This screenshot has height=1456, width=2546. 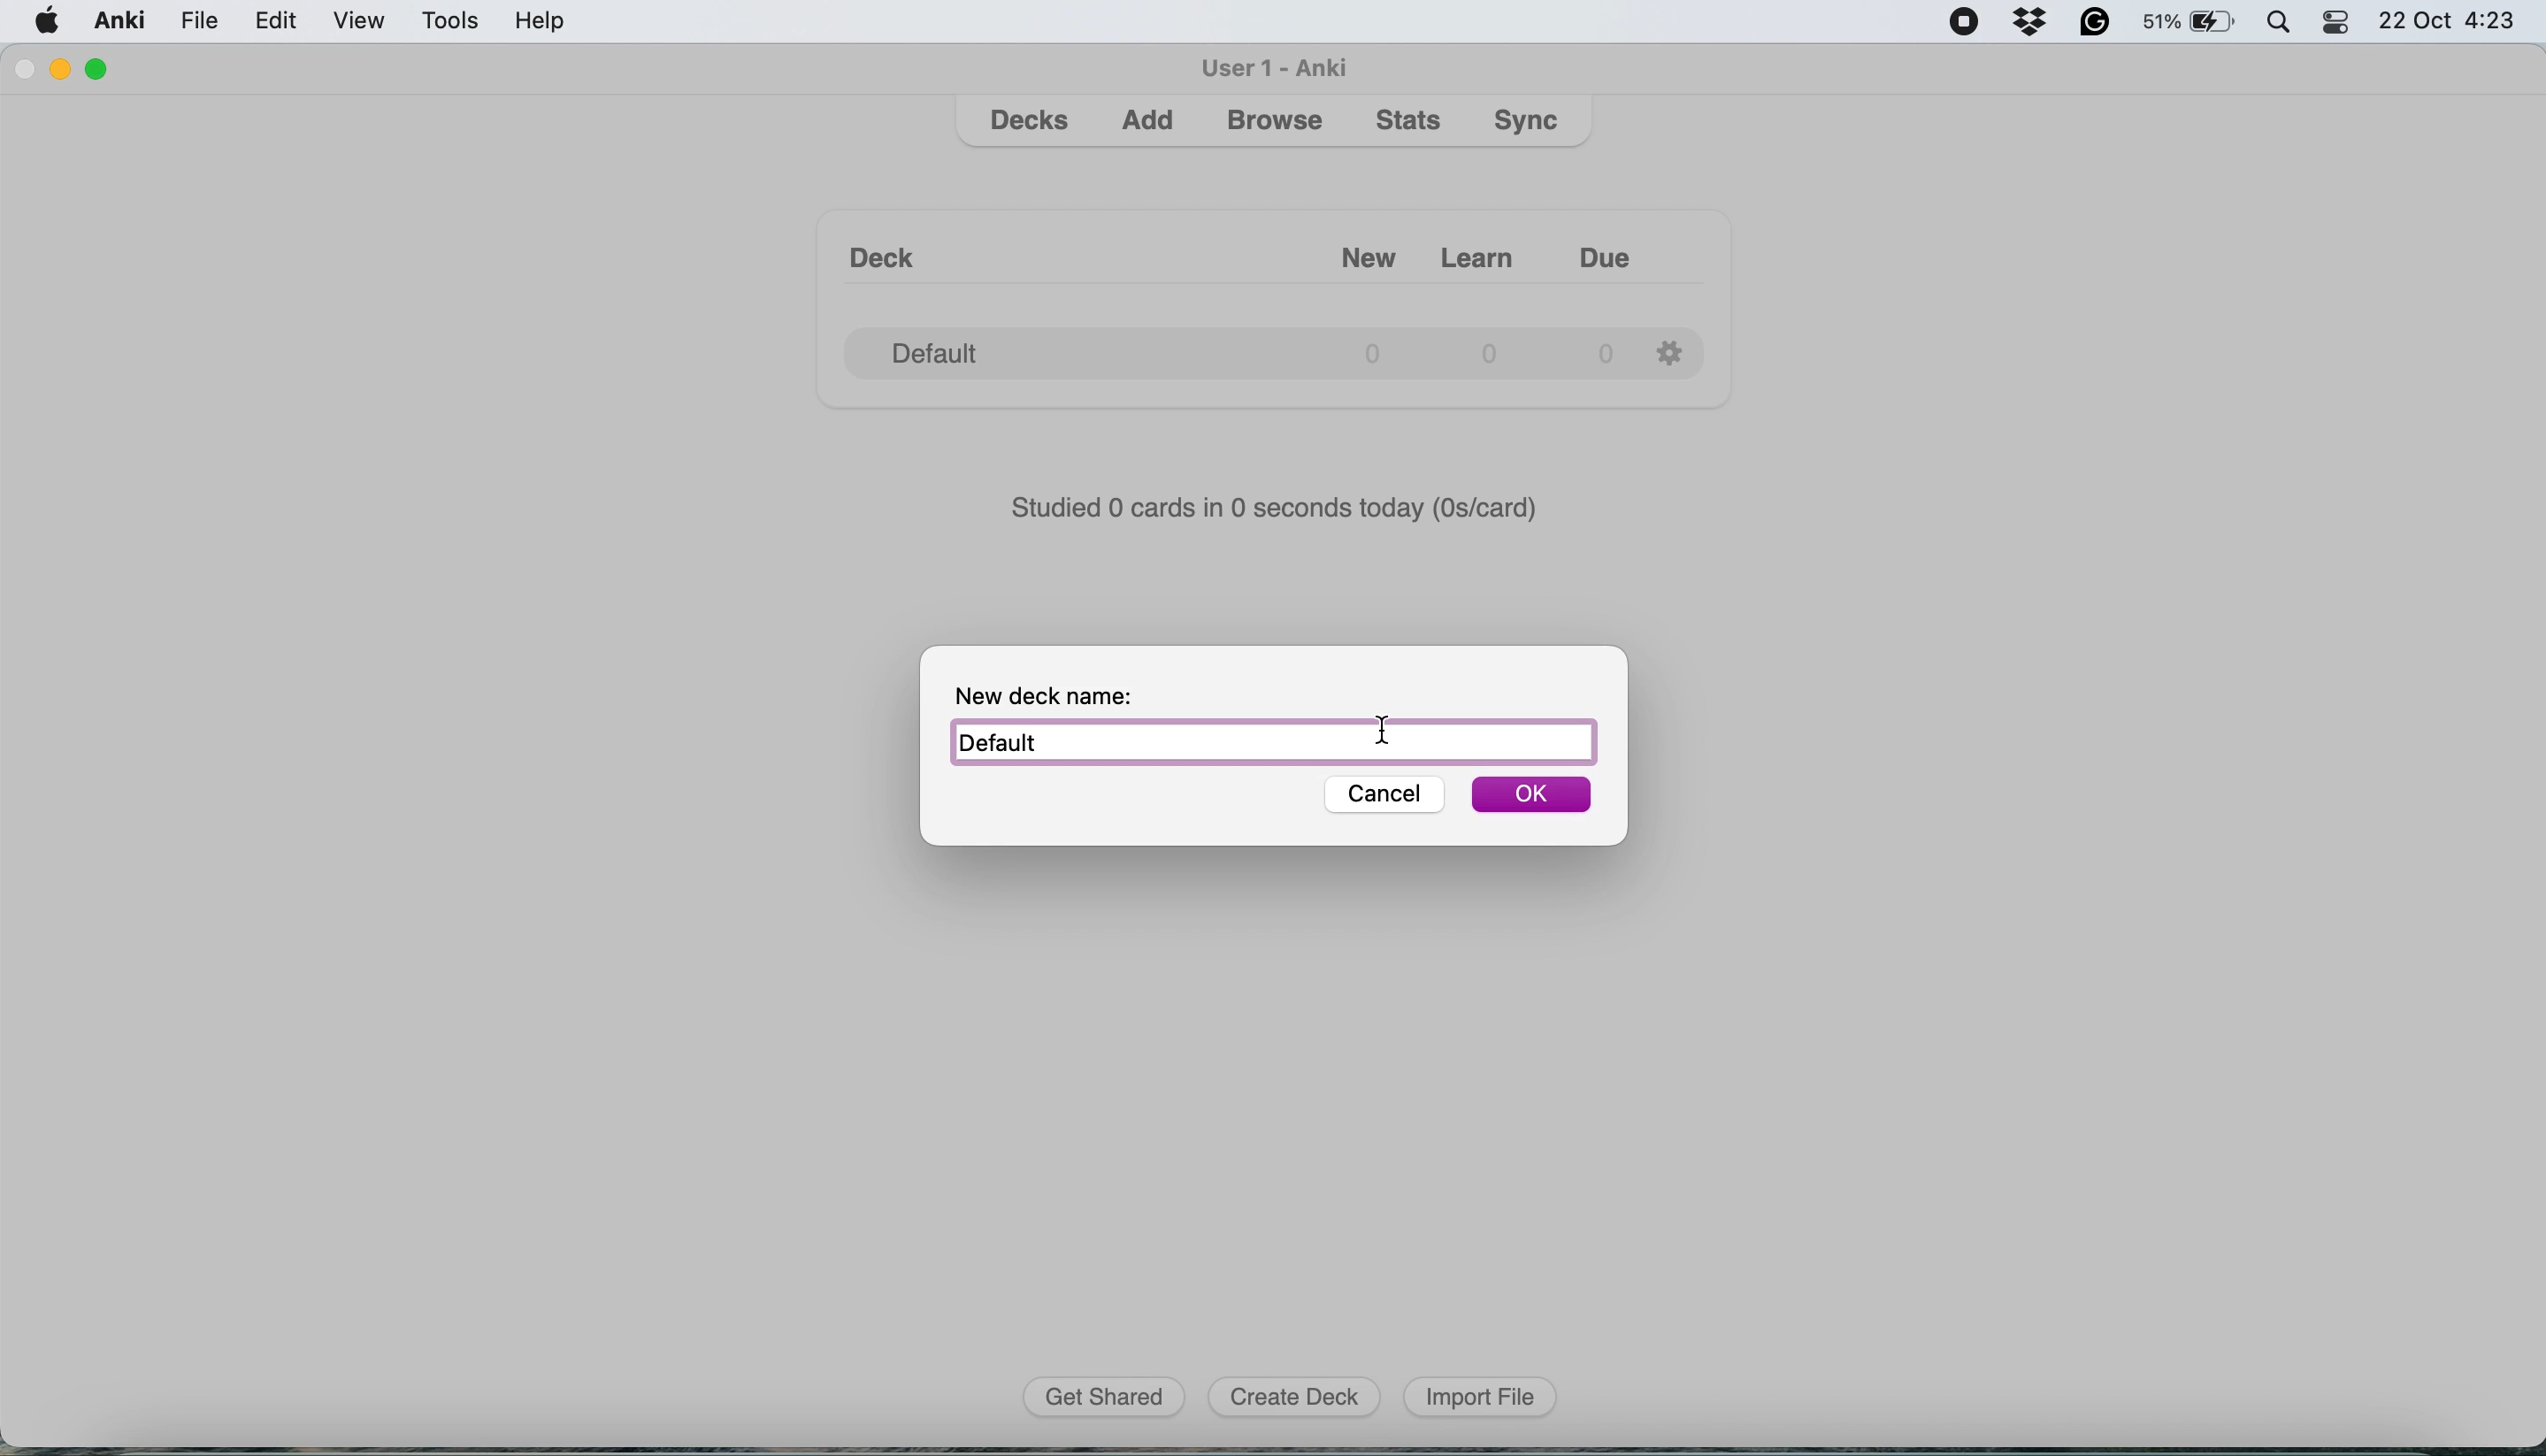 What do you see at coordinates (1292, 1398) in the screenshot?
I see `create deck` at bounding box center [1292, 1398].